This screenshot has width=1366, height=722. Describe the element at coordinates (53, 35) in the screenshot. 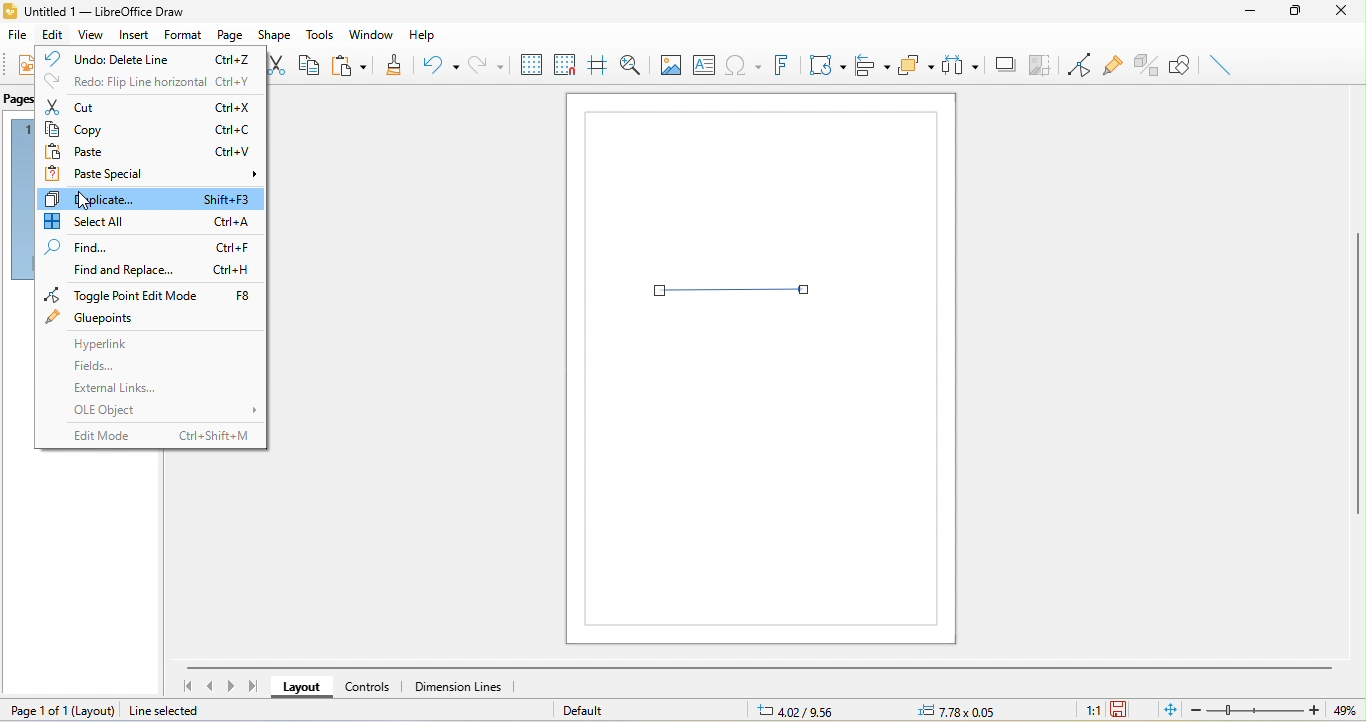

I see `edit` at that location.